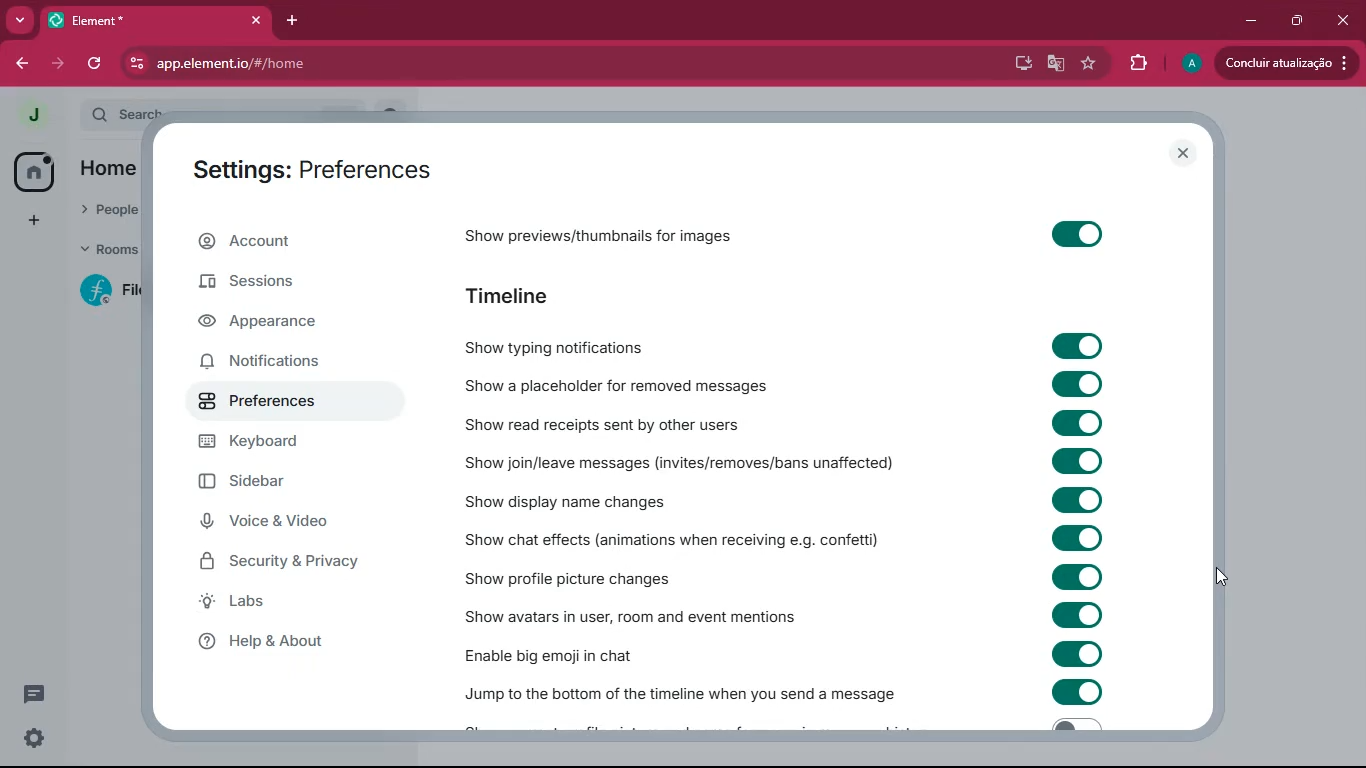  Describe the element at coordinates (36, 738) in the screenshot. I see `settings` at that location.